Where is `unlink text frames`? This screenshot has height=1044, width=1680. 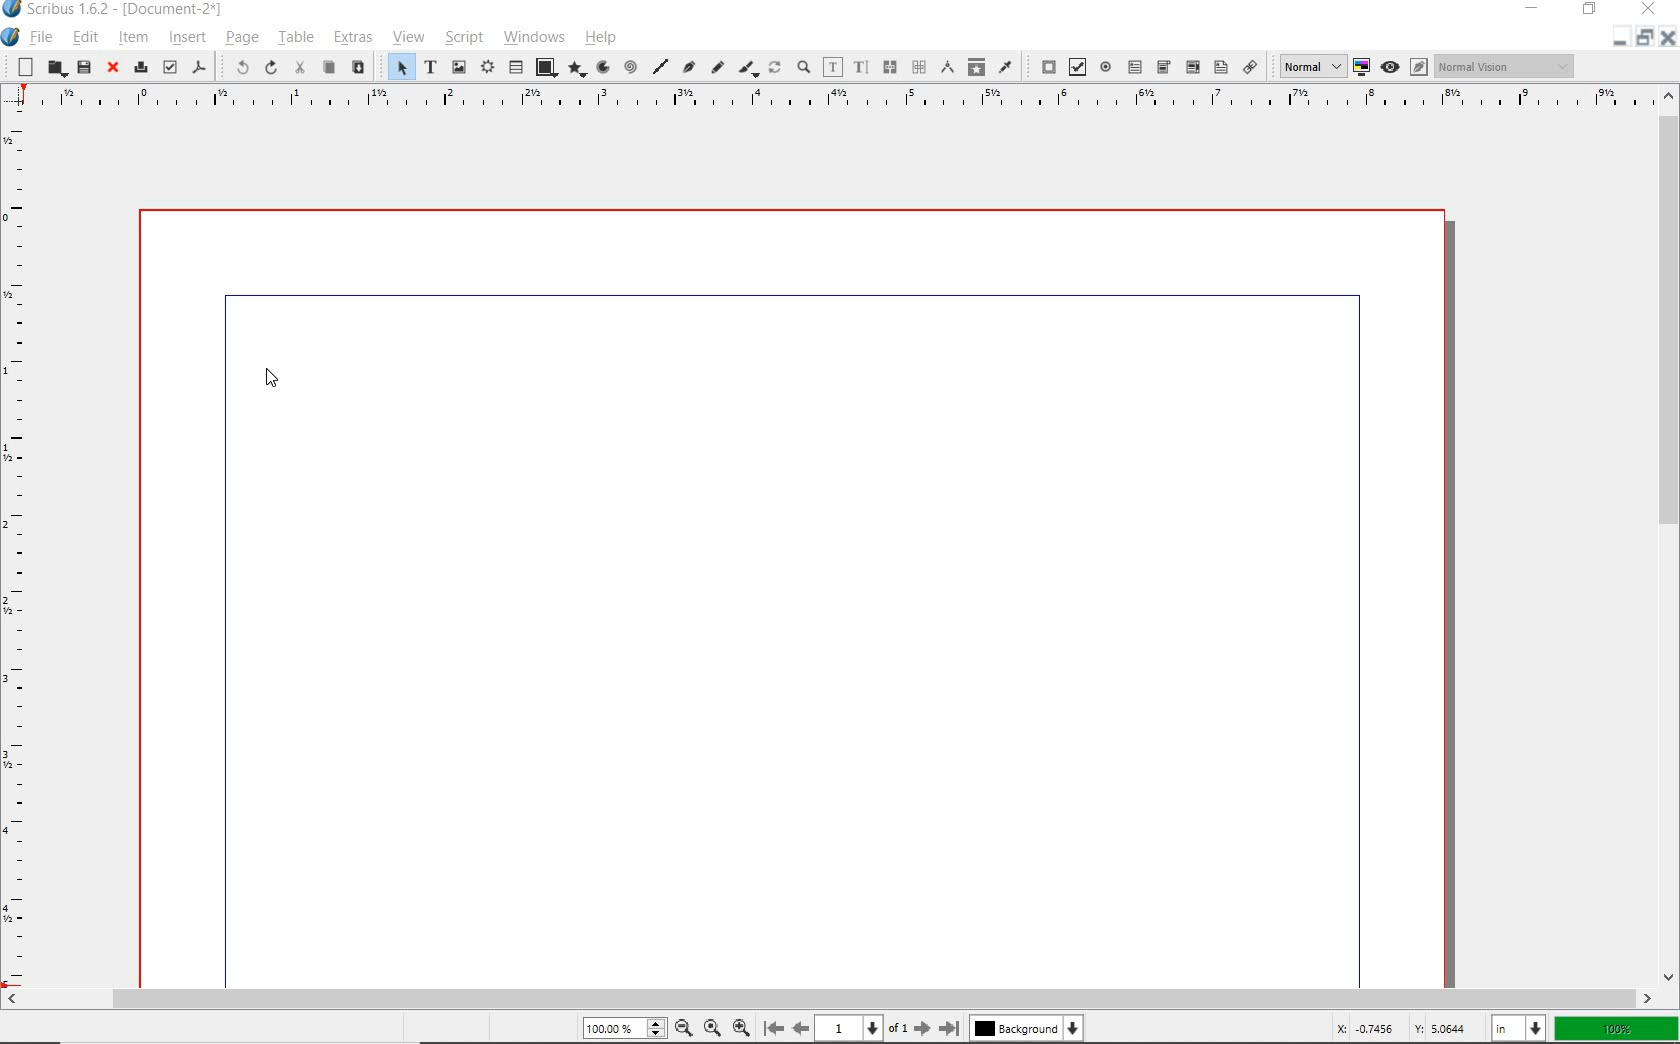 unlink text frames is located at coordinates (887, 68).